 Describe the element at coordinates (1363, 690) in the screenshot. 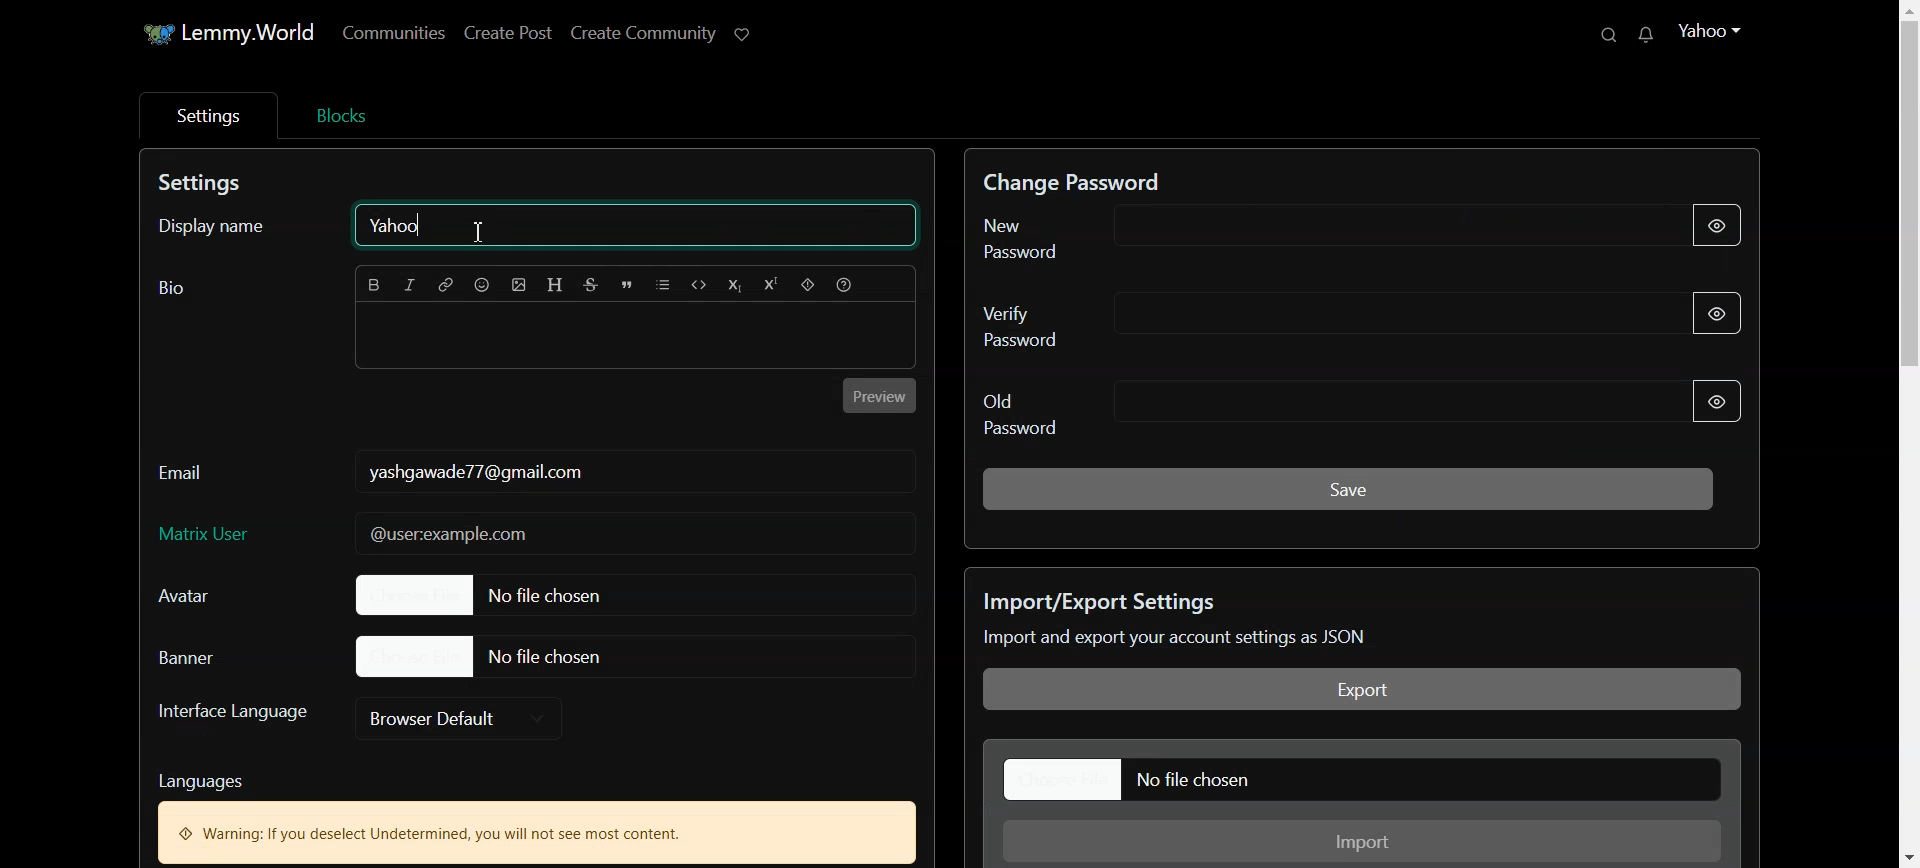

I see `Export` at that location.